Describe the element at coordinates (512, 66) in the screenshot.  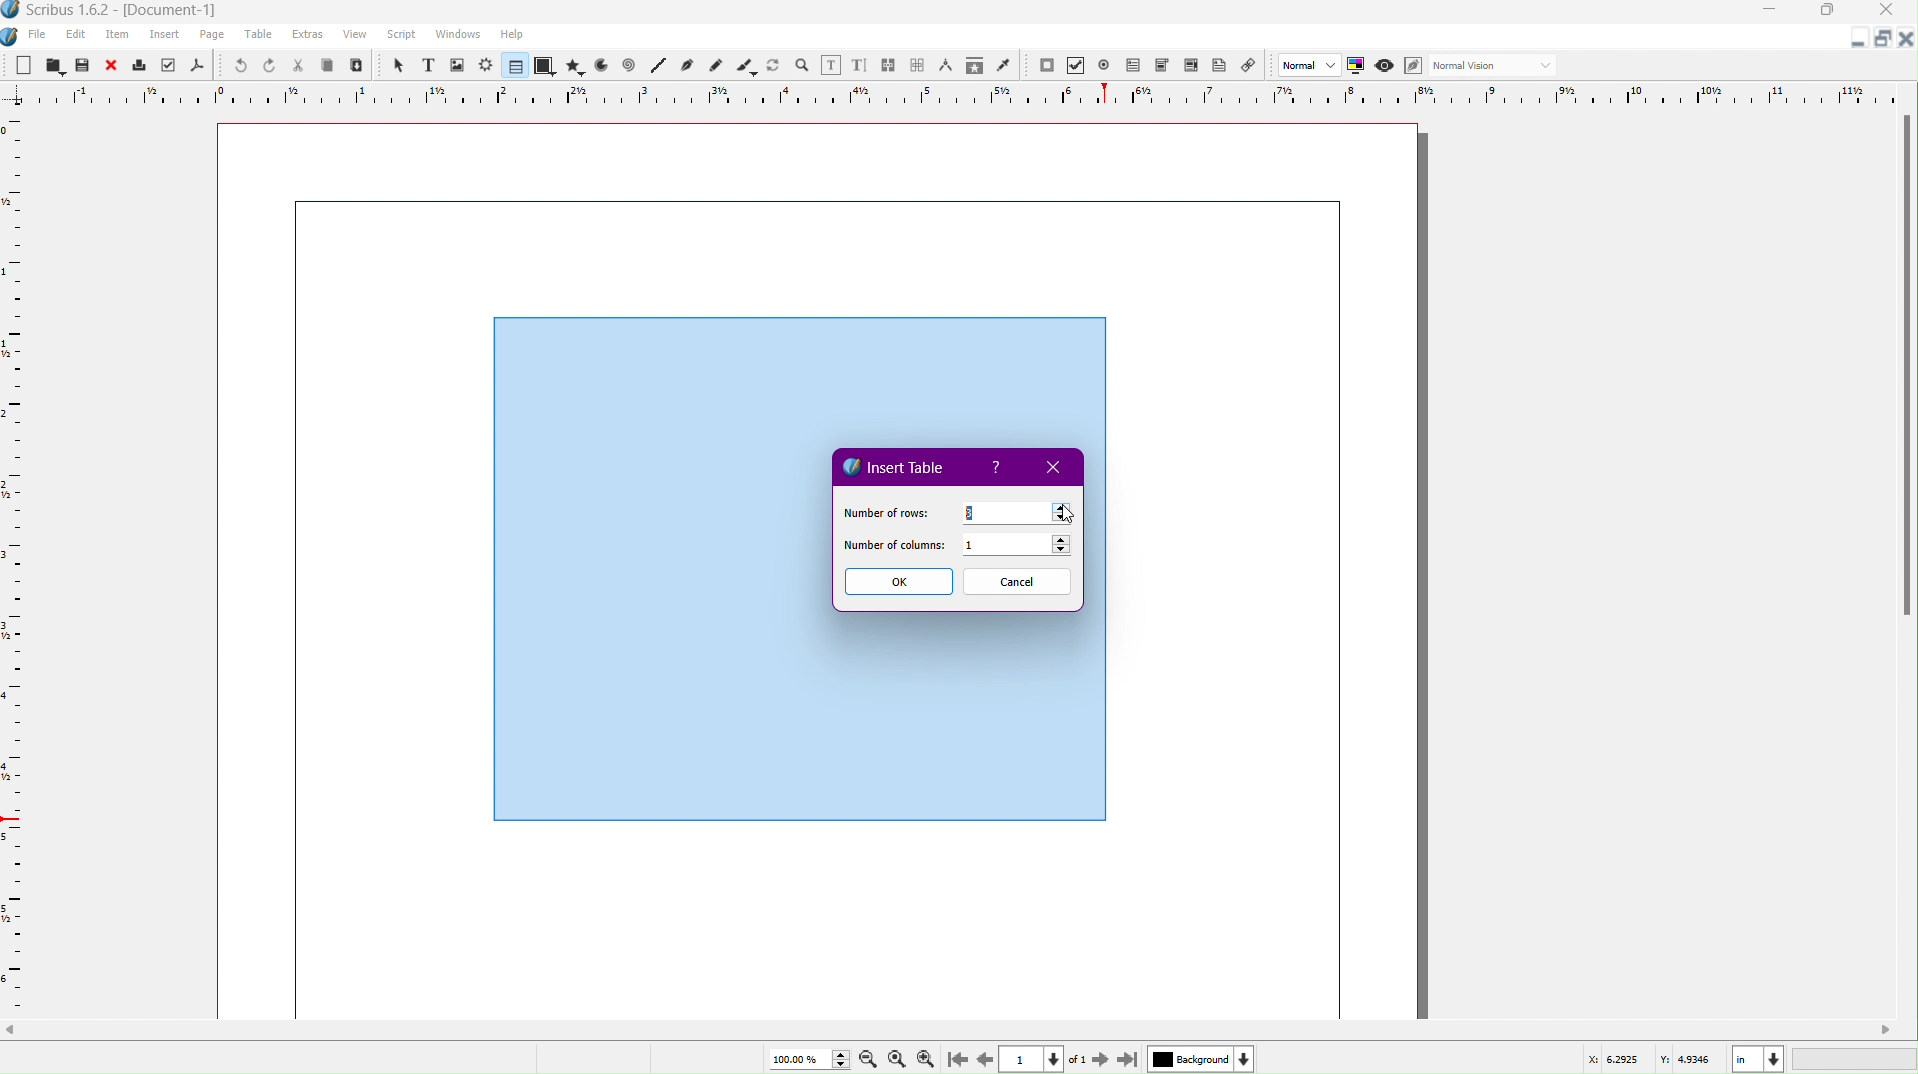
I see `Table` at that location.